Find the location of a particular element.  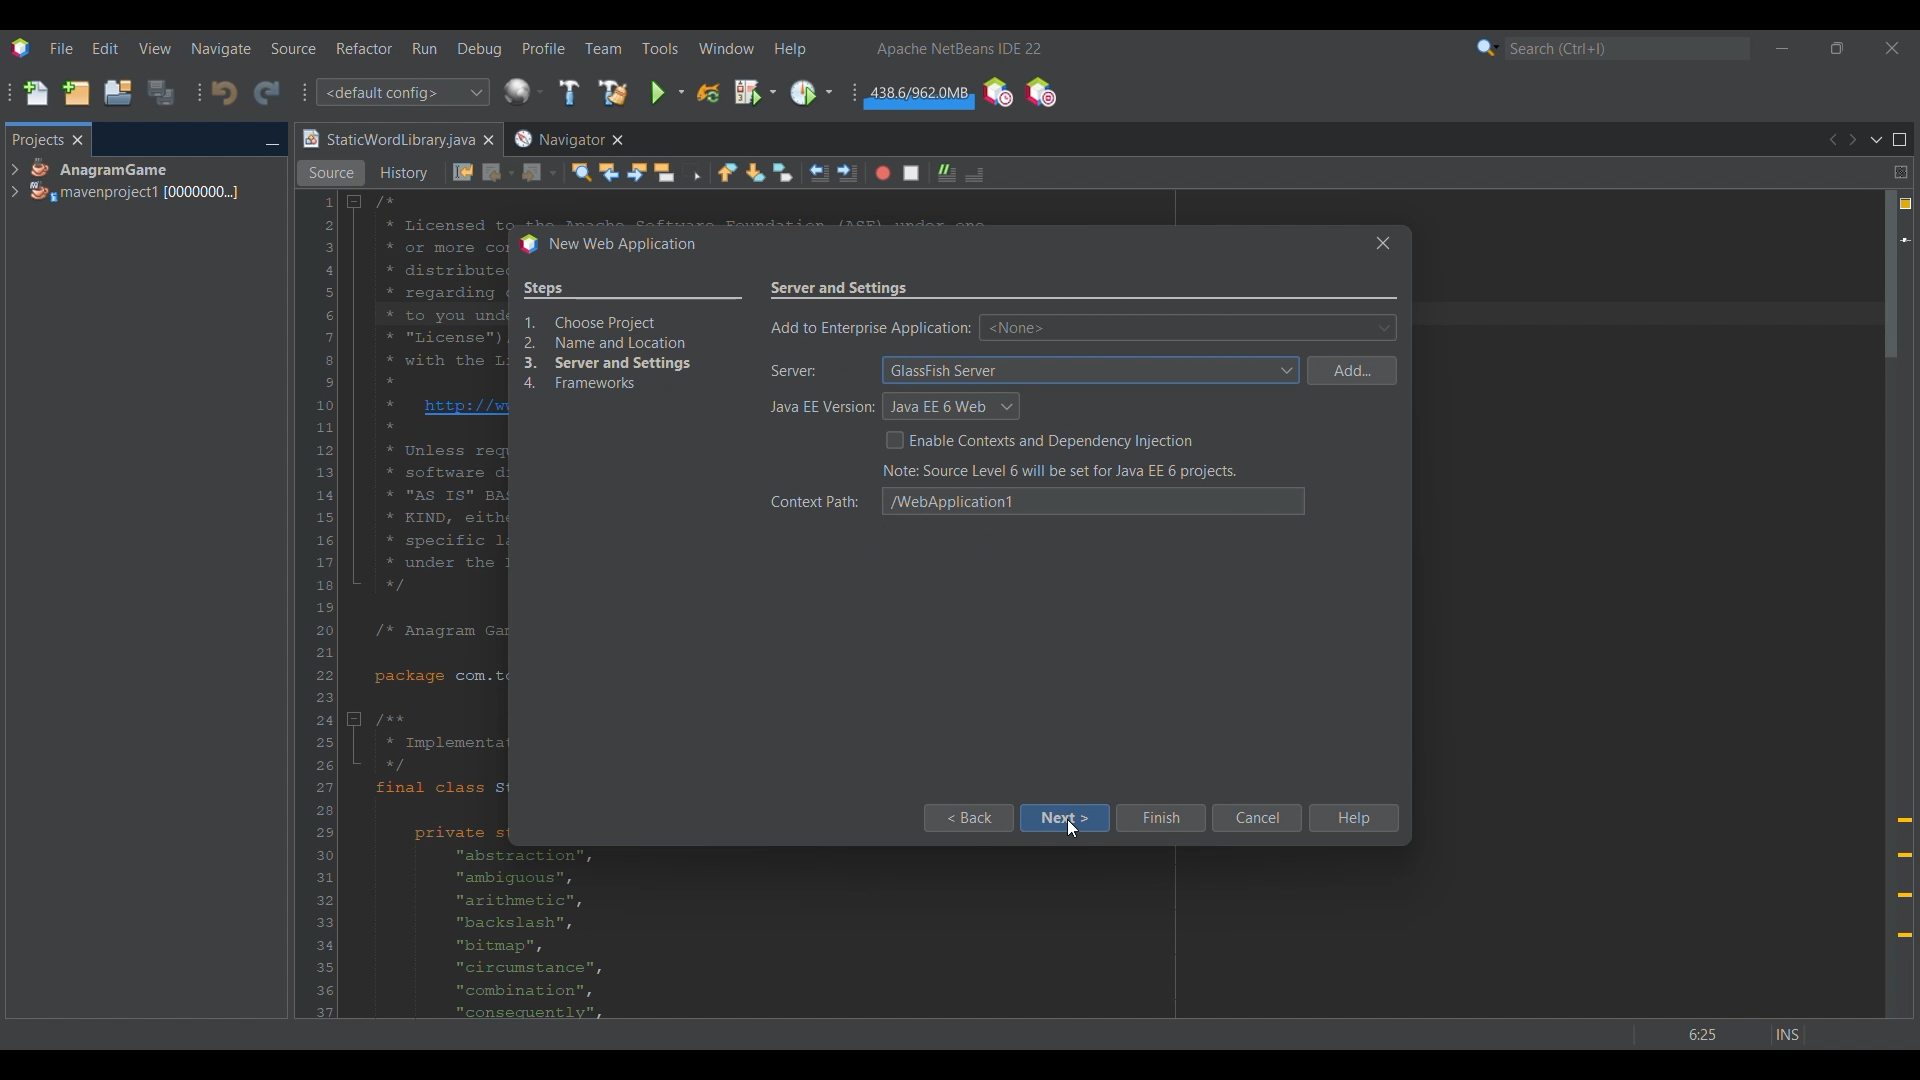

Previous is located at coordinates (1831, 140).